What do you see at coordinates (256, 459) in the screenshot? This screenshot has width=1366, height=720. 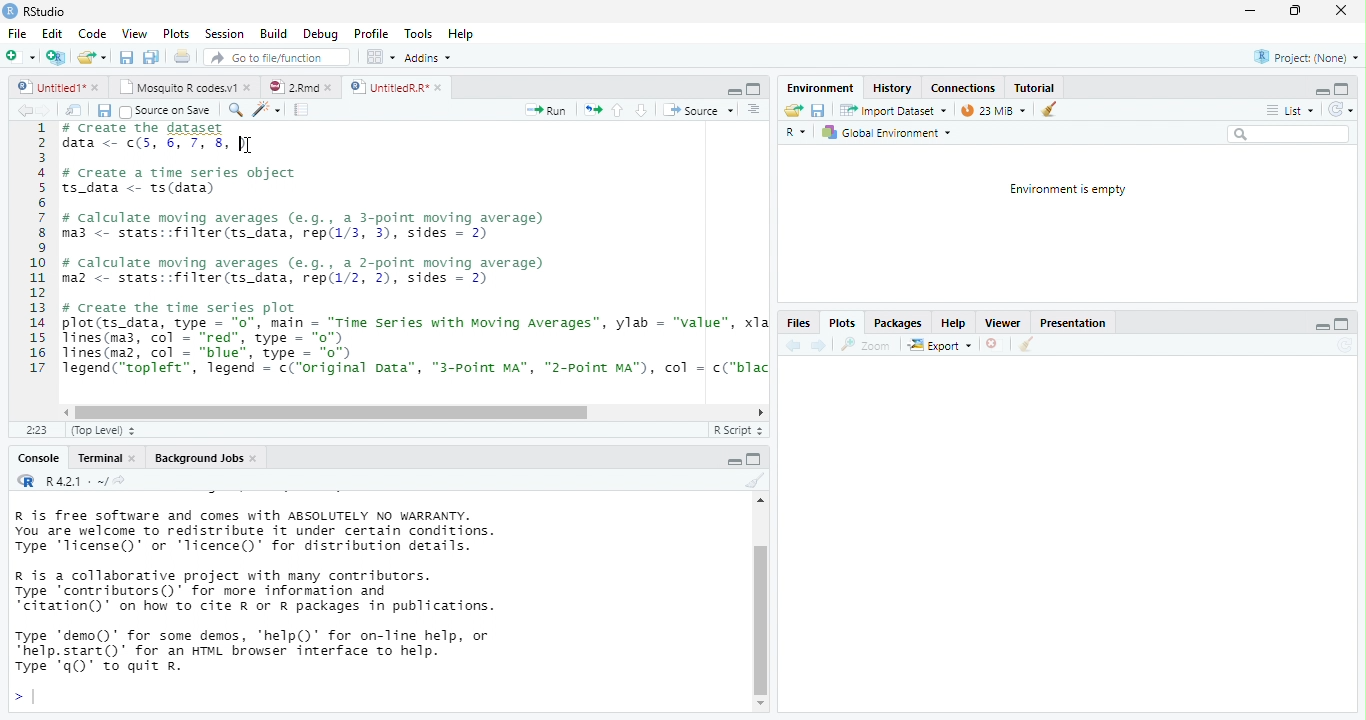 I see `close` at bounding box center [256, 459].